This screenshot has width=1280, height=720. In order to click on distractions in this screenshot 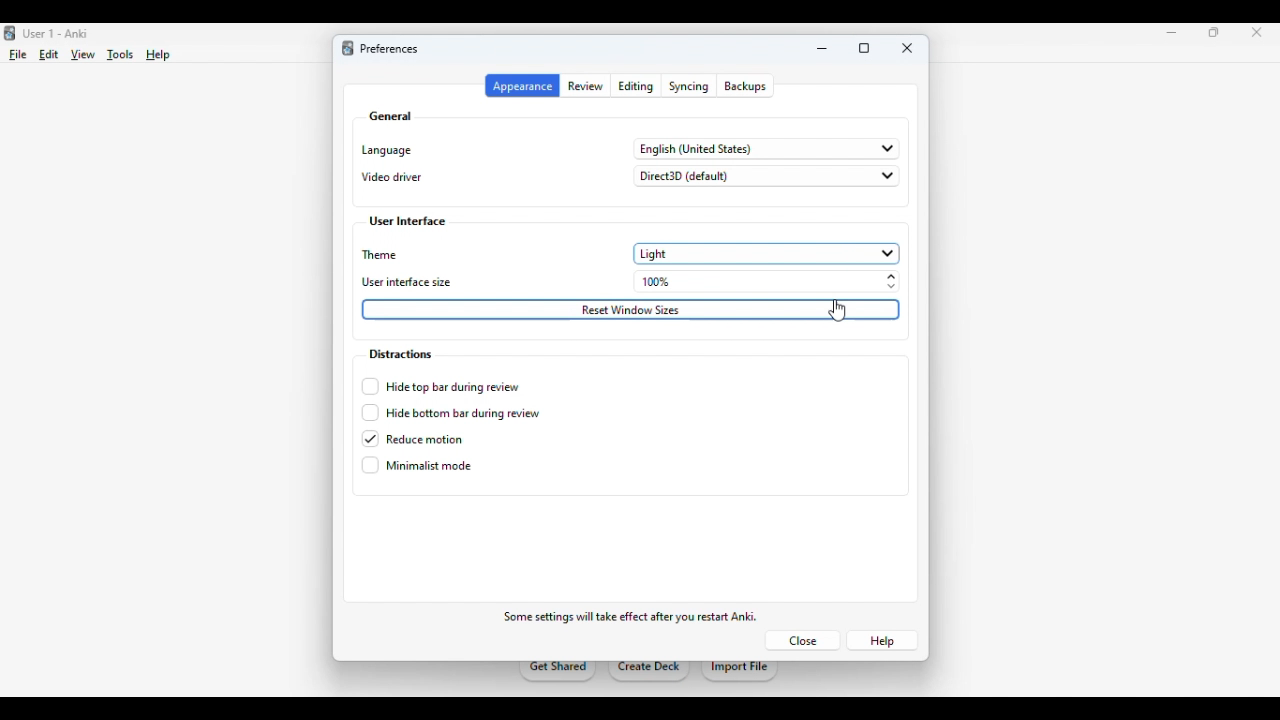, I will do `click(399, 354)`.